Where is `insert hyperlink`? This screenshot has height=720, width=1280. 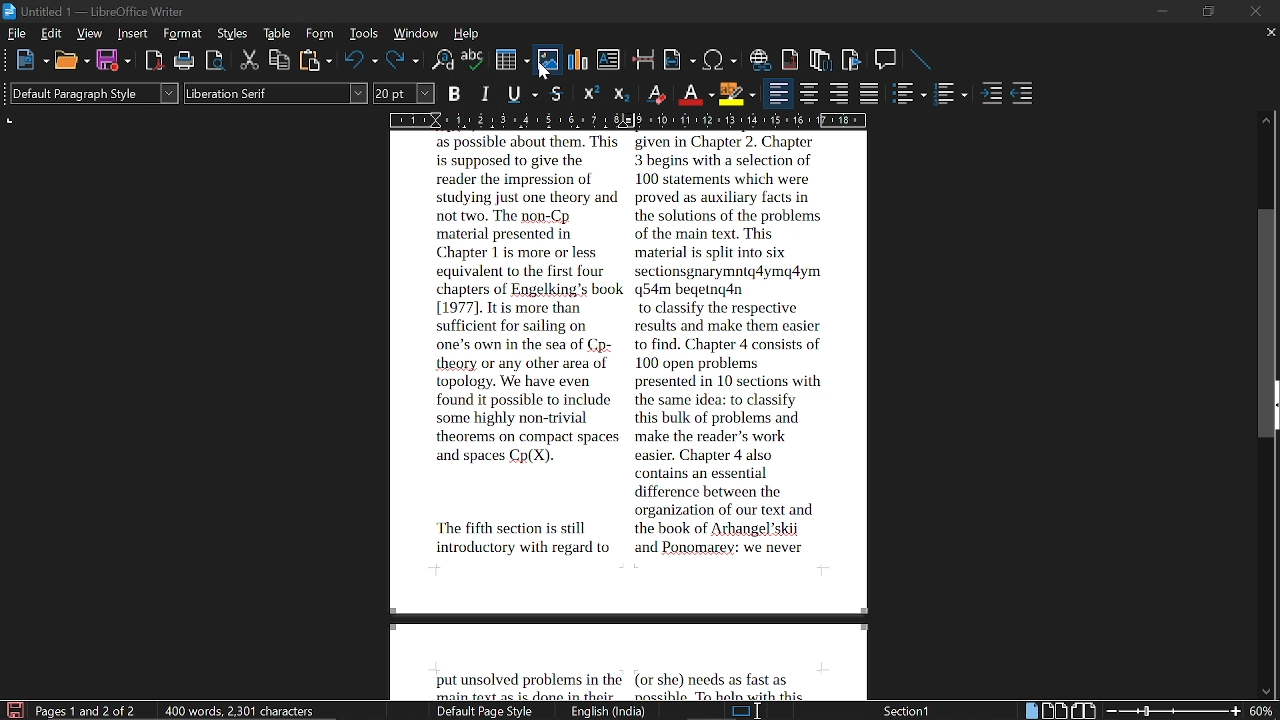
insert hyperlink is located at coordinates (761, 61).